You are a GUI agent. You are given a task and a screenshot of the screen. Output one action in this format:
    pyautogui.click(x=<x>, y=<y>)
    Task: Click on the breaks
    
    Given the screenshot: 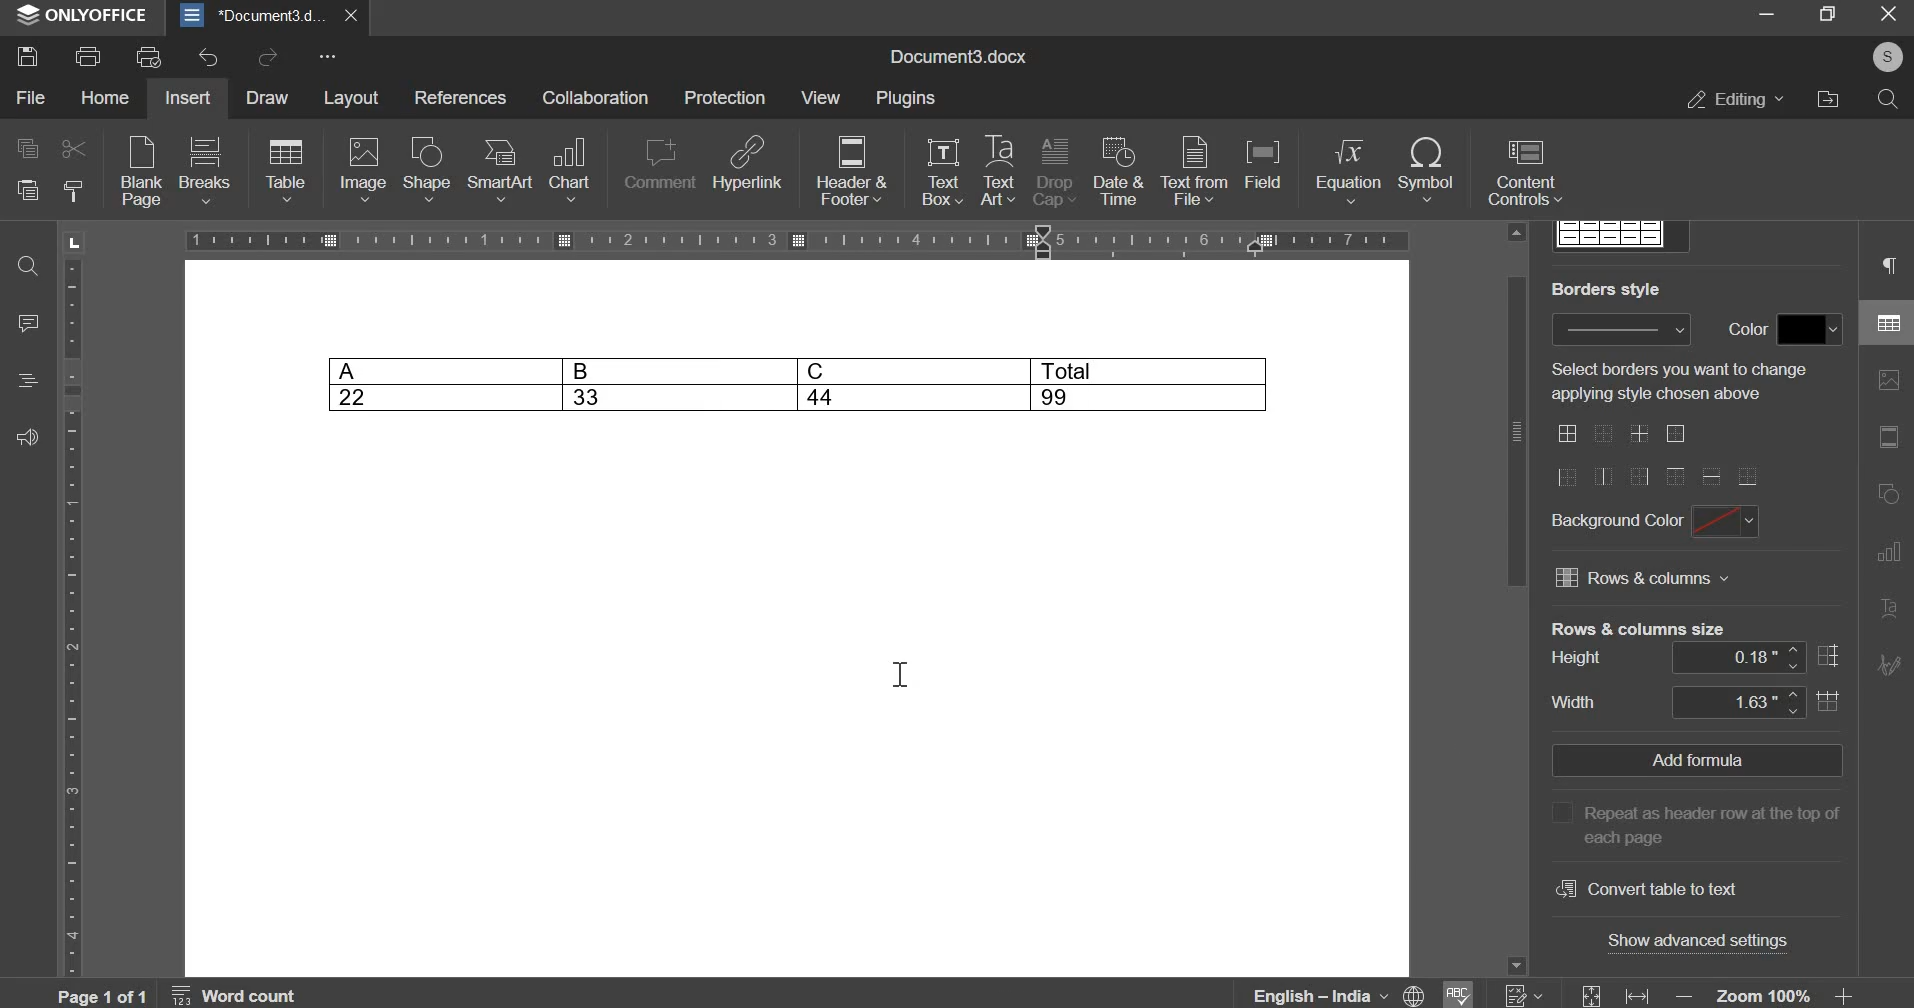 What is the action you would take?
    pyautogui.click(x=204, y=169)
    